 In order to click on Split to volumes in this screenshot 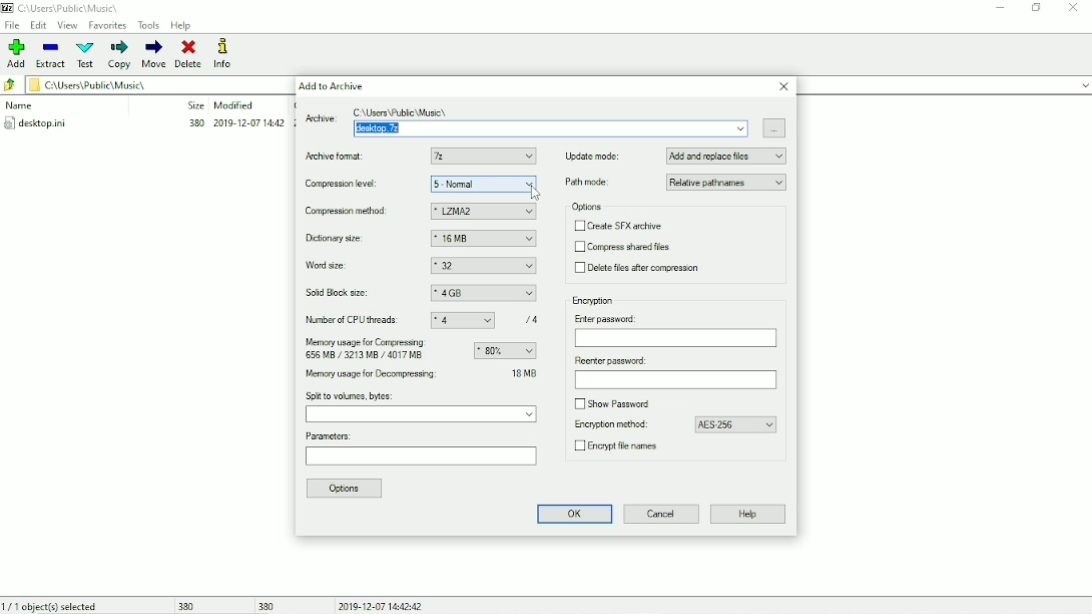, I will do `click(422, 415)`.